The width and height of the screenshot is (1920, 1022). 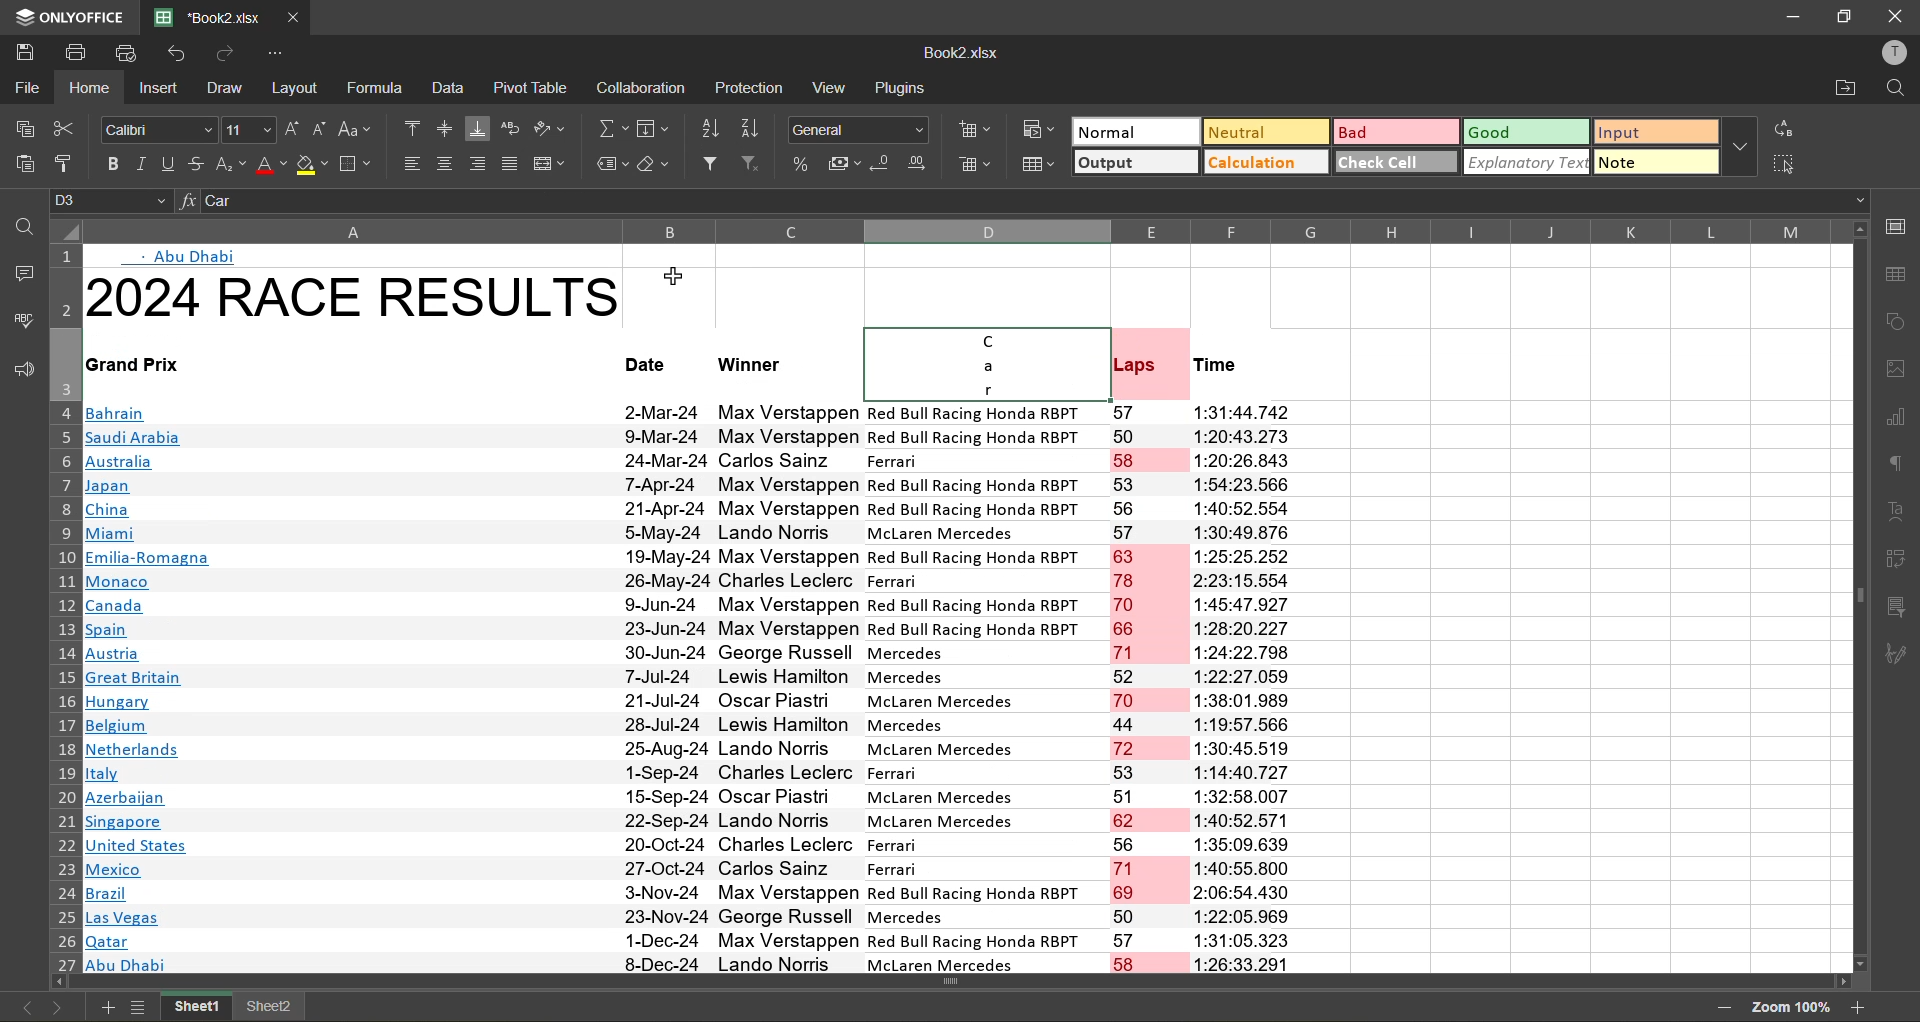 What do you see at coordinates (1266, 133) in the screenshot?
I see `neutral` at bounding box center [1266, 133].